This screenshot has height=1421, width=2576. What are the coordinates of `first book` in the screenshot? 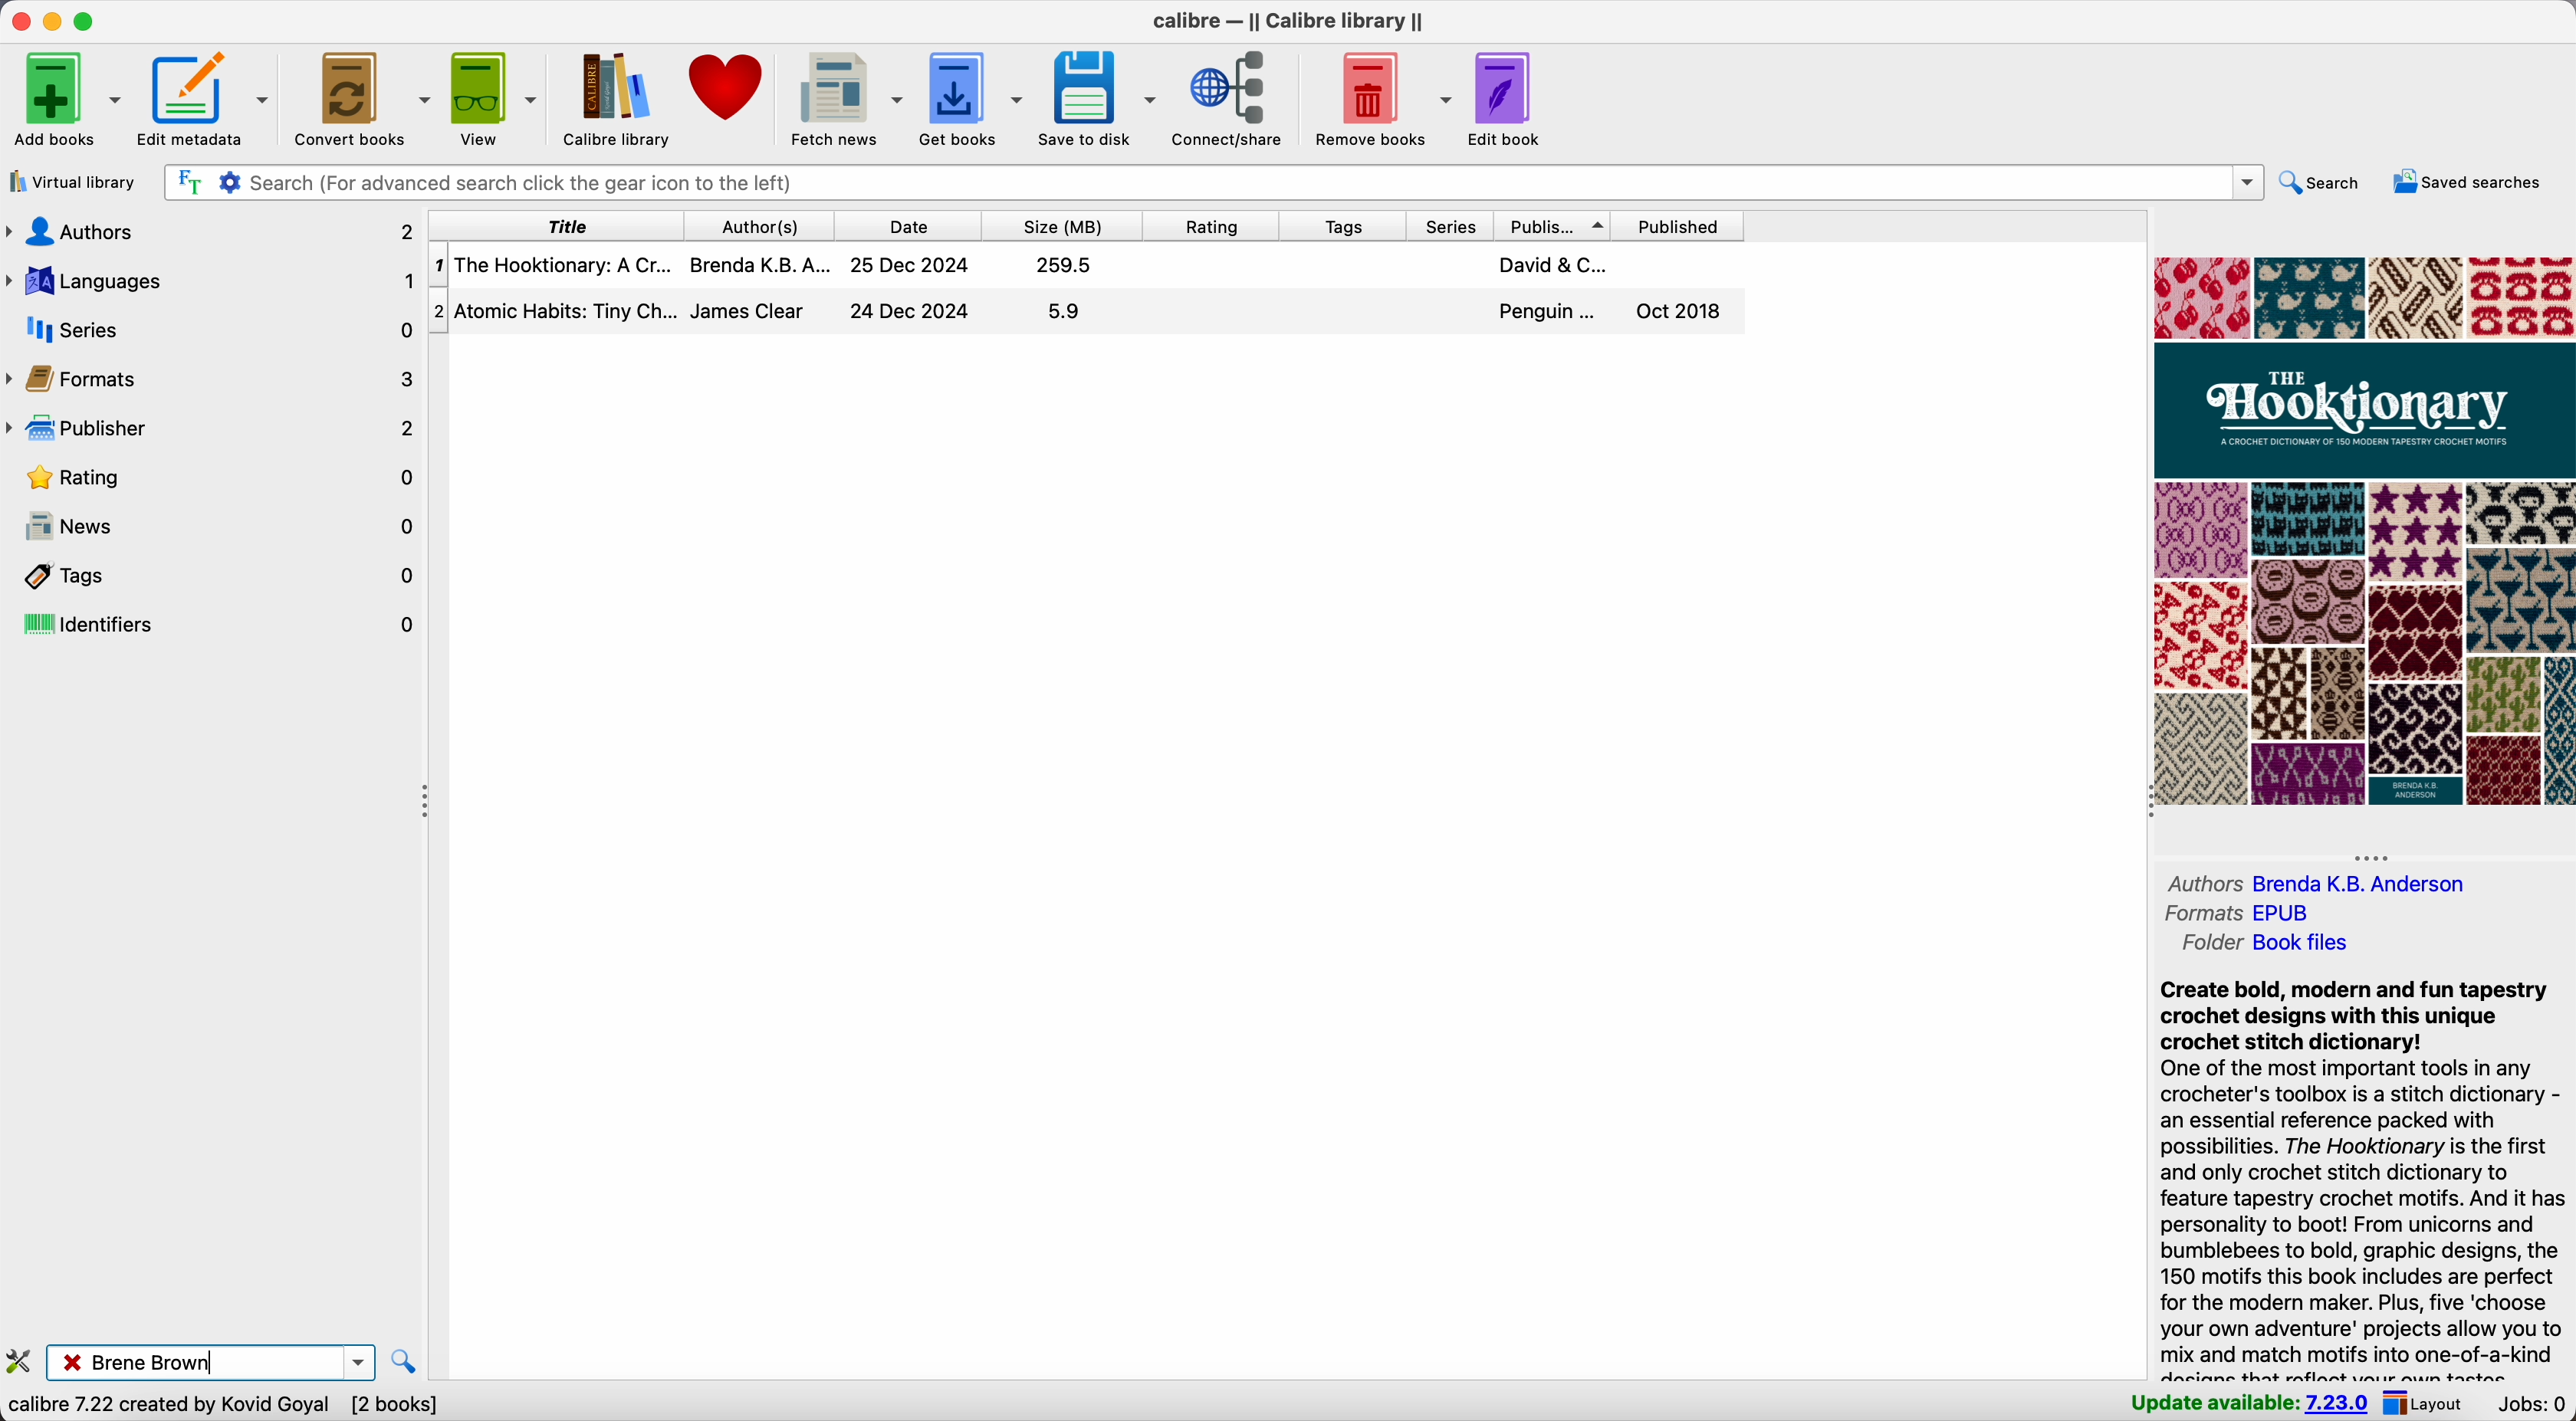 It's located at (1089, 267).